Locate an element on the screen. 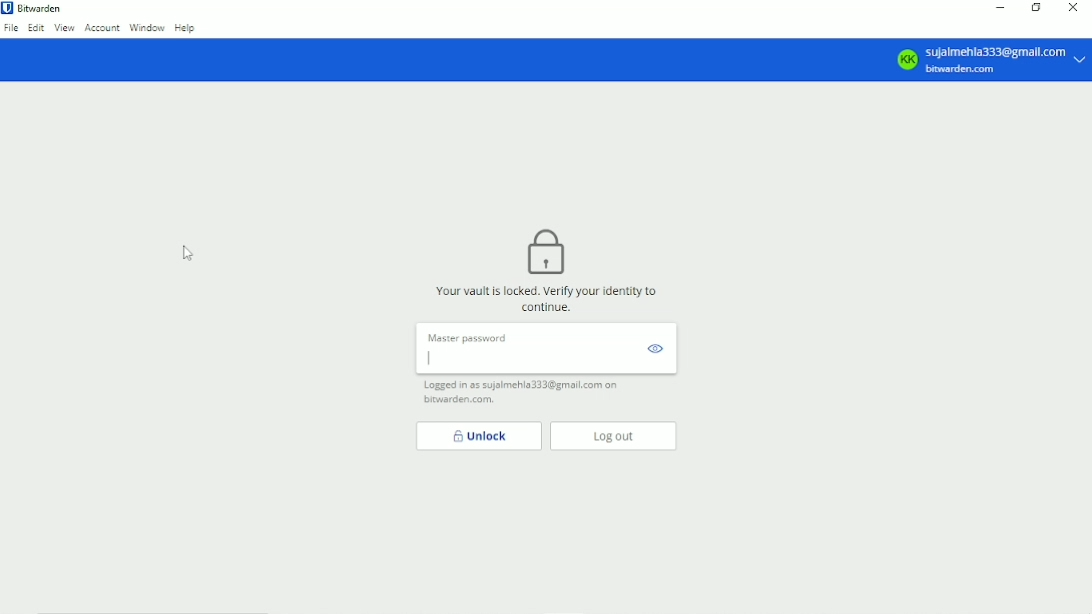 The image size is (1092, 614). Password is located at coordinates (470, 358).